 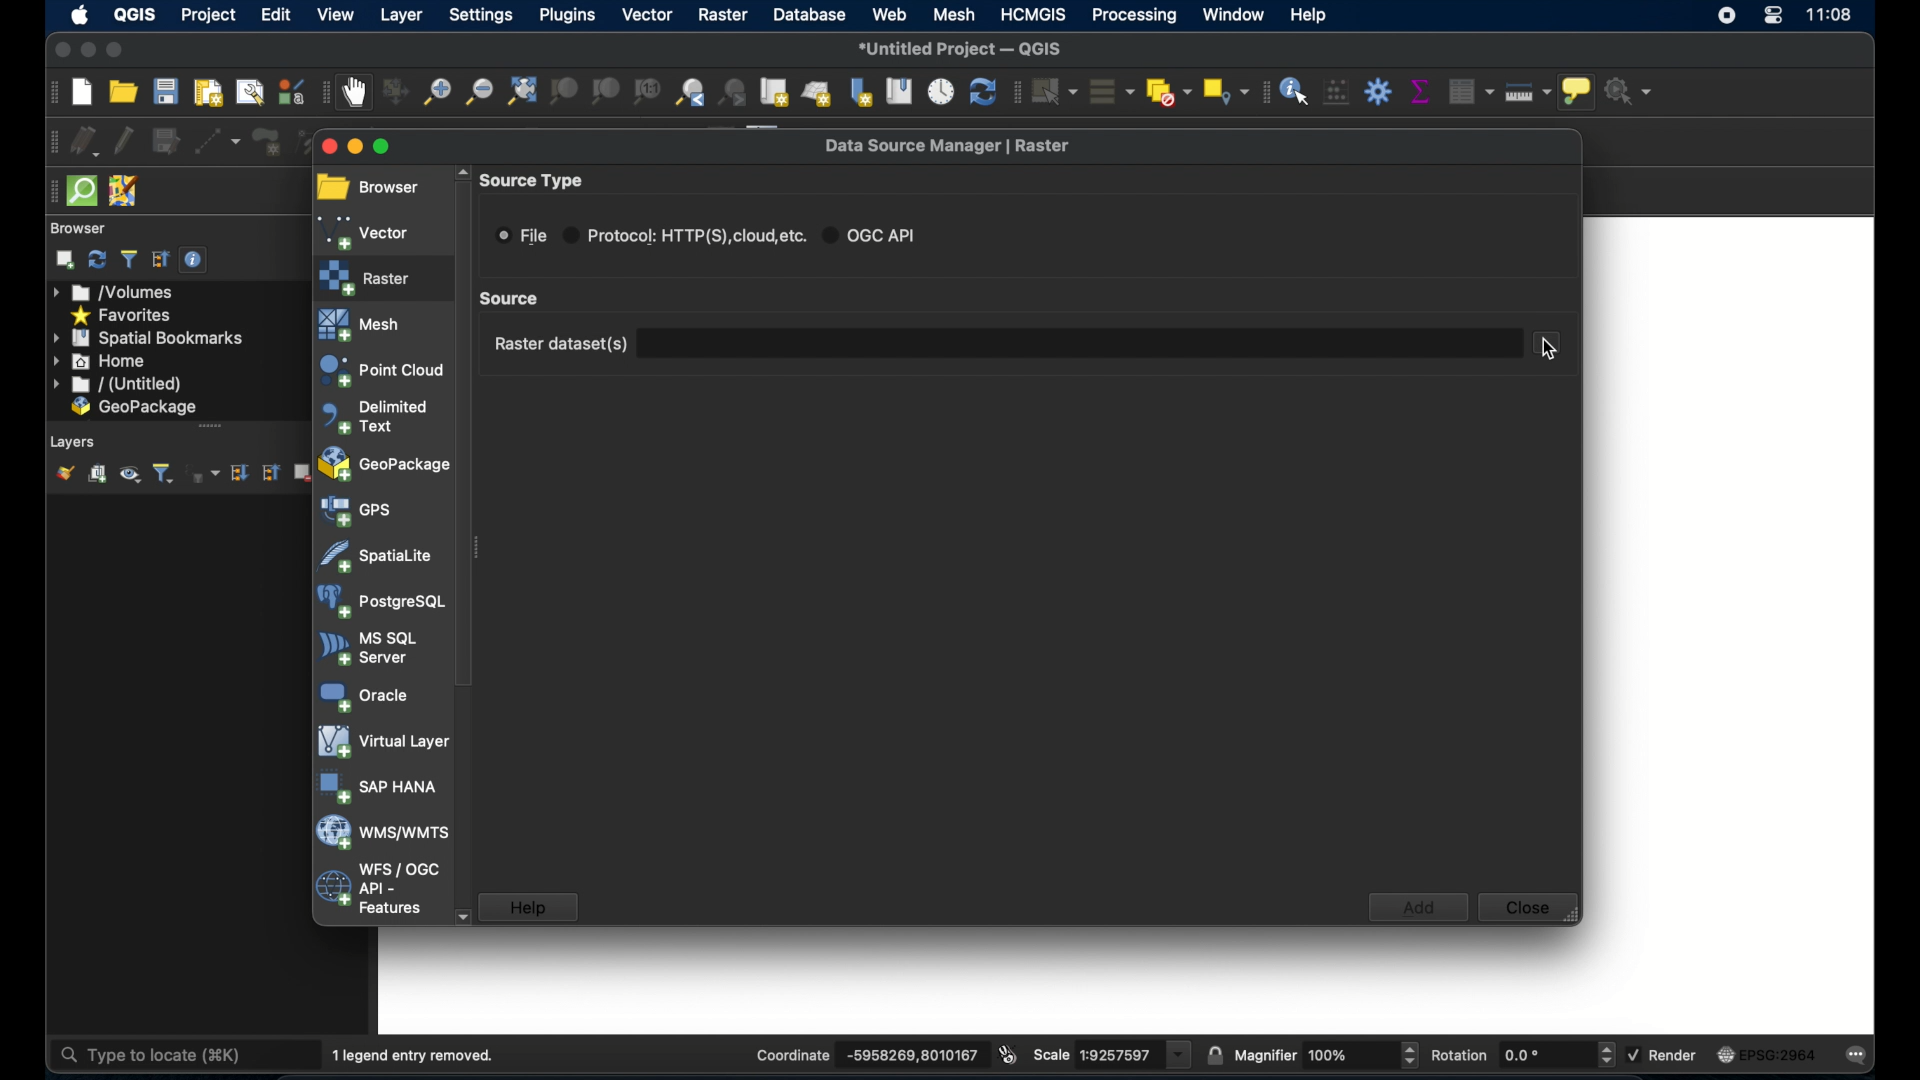 I want to click on maximize, so click(x=115, y=50).